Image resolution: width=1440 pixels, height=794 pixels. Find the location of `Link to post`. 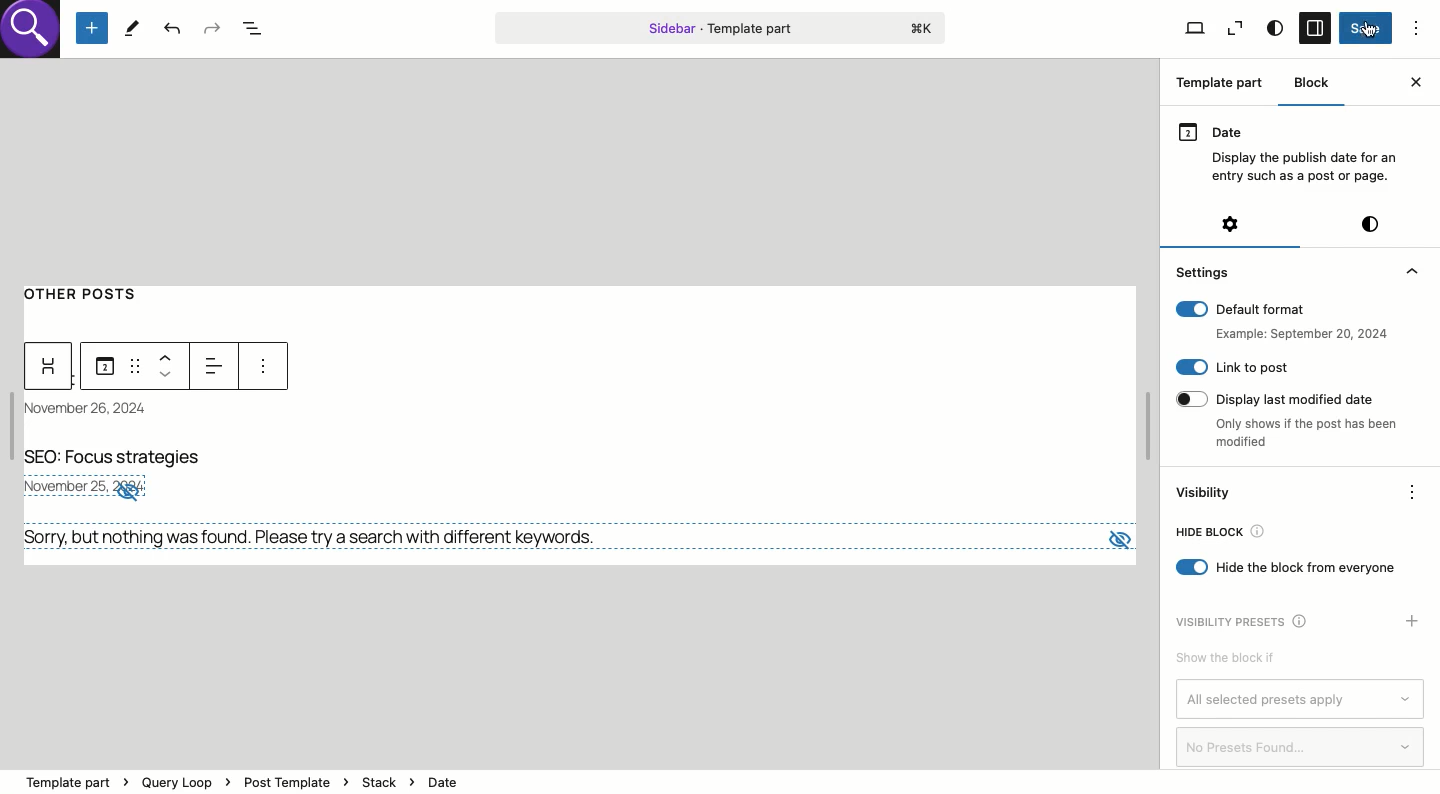

Link to post is located at coordinates (1232, 367).